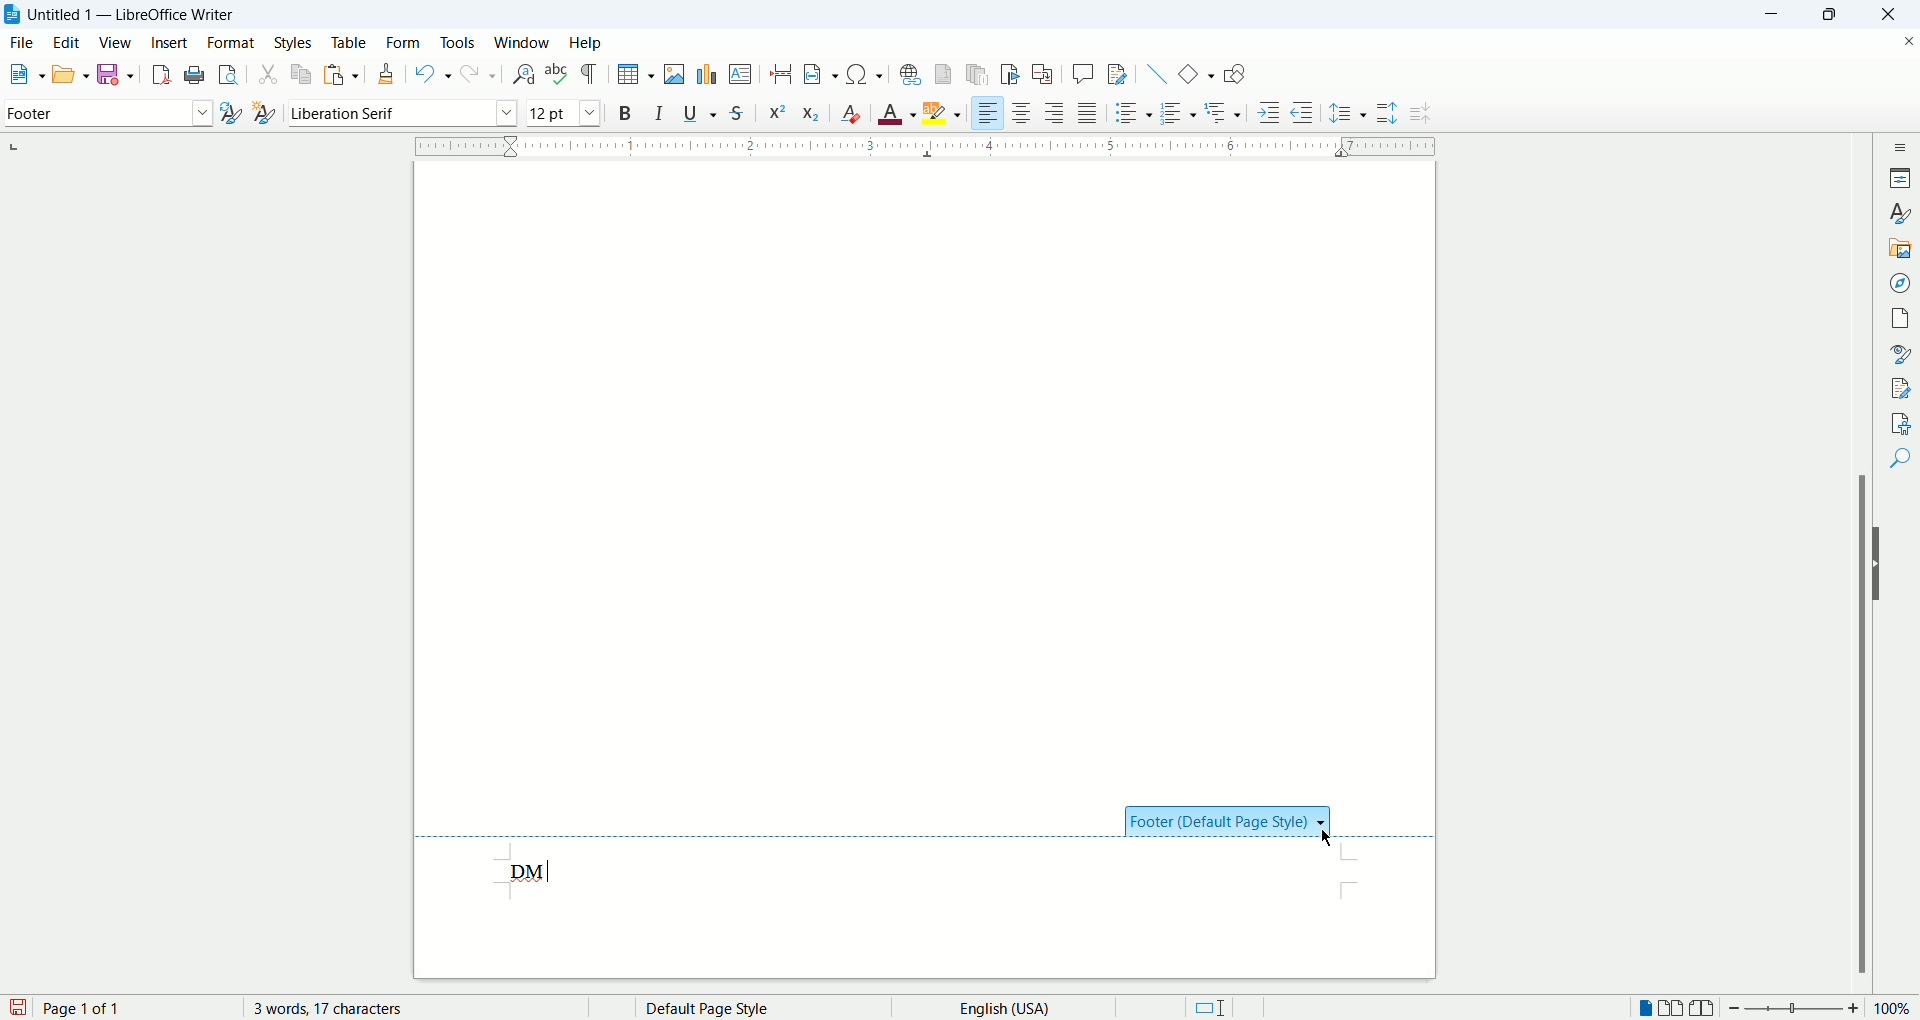 The image size is (1920, 1020). What do you see at coordinates (22, 76) in the screenshot?
I see `open` at bounding box center [22, 76].